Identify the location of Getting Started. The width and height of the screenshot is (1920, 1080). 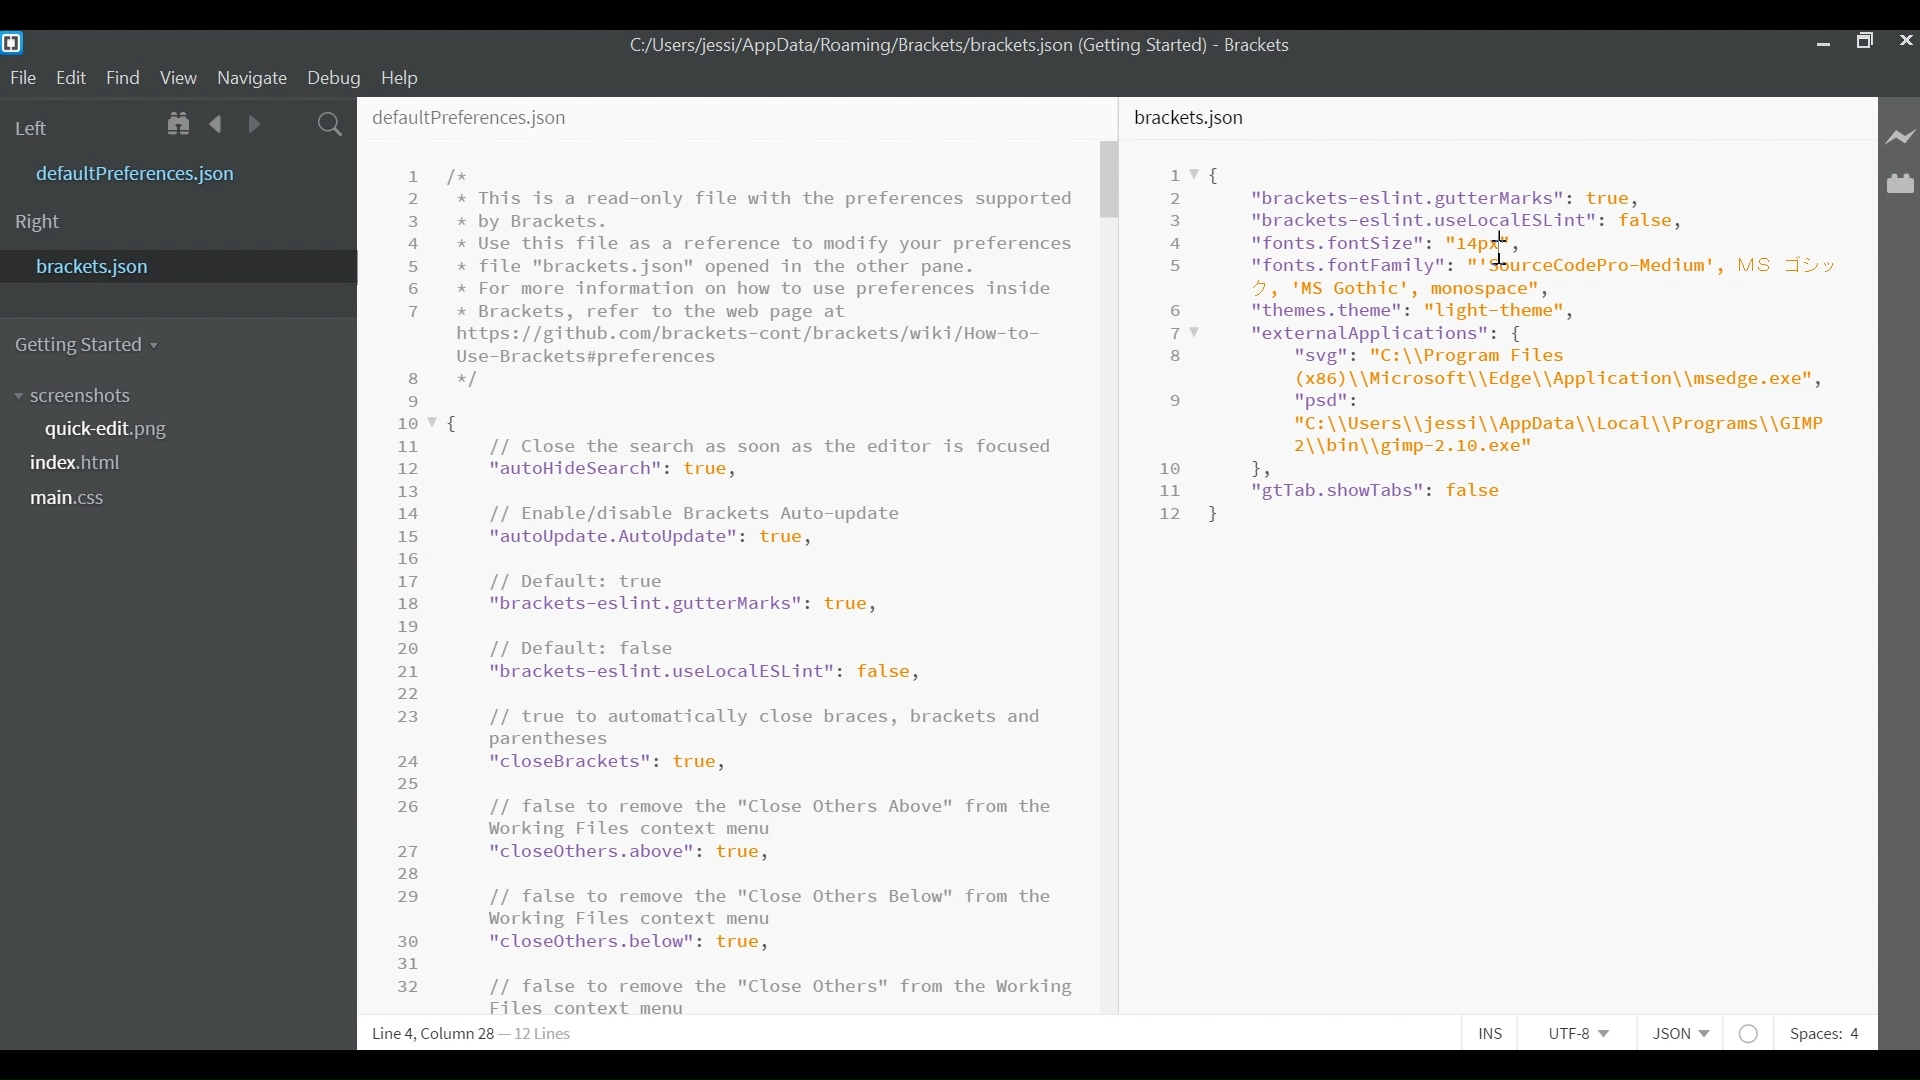
(93, 344).